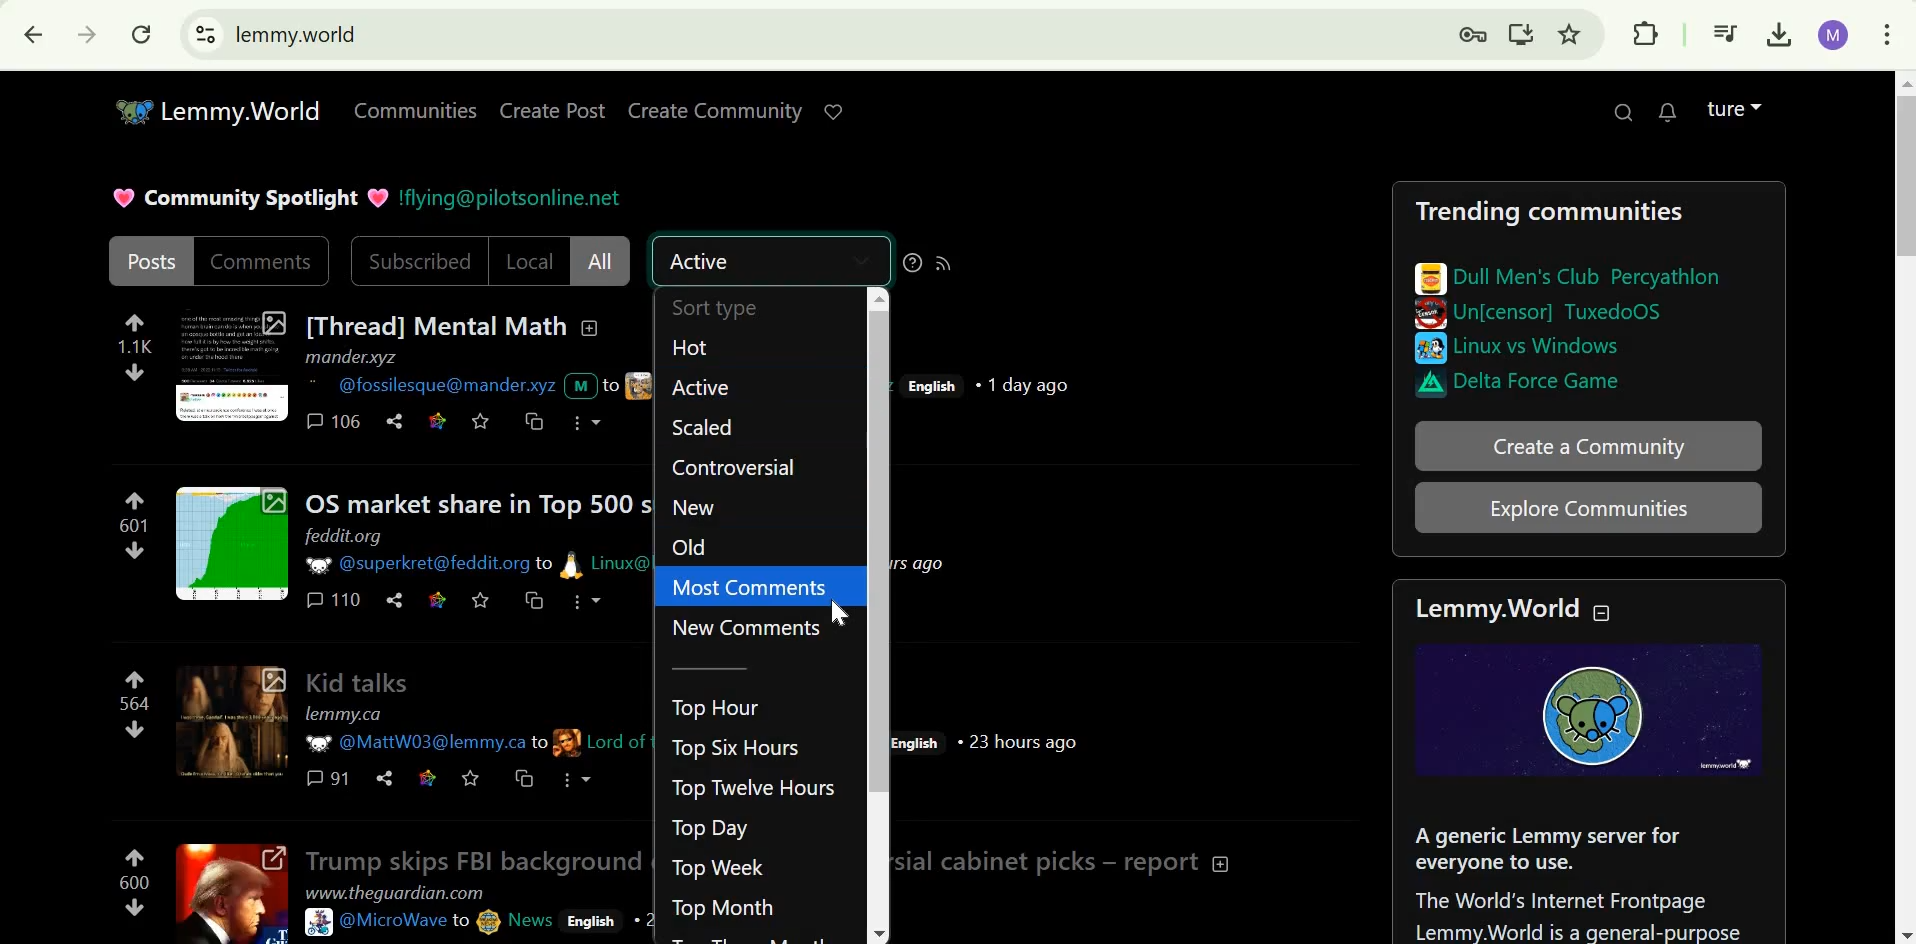 This screenshot has height=944, width=1916. What do you see at coordinates (858, 505) in the screenshot?
I see `collapse` at bounding box center [858, 505].